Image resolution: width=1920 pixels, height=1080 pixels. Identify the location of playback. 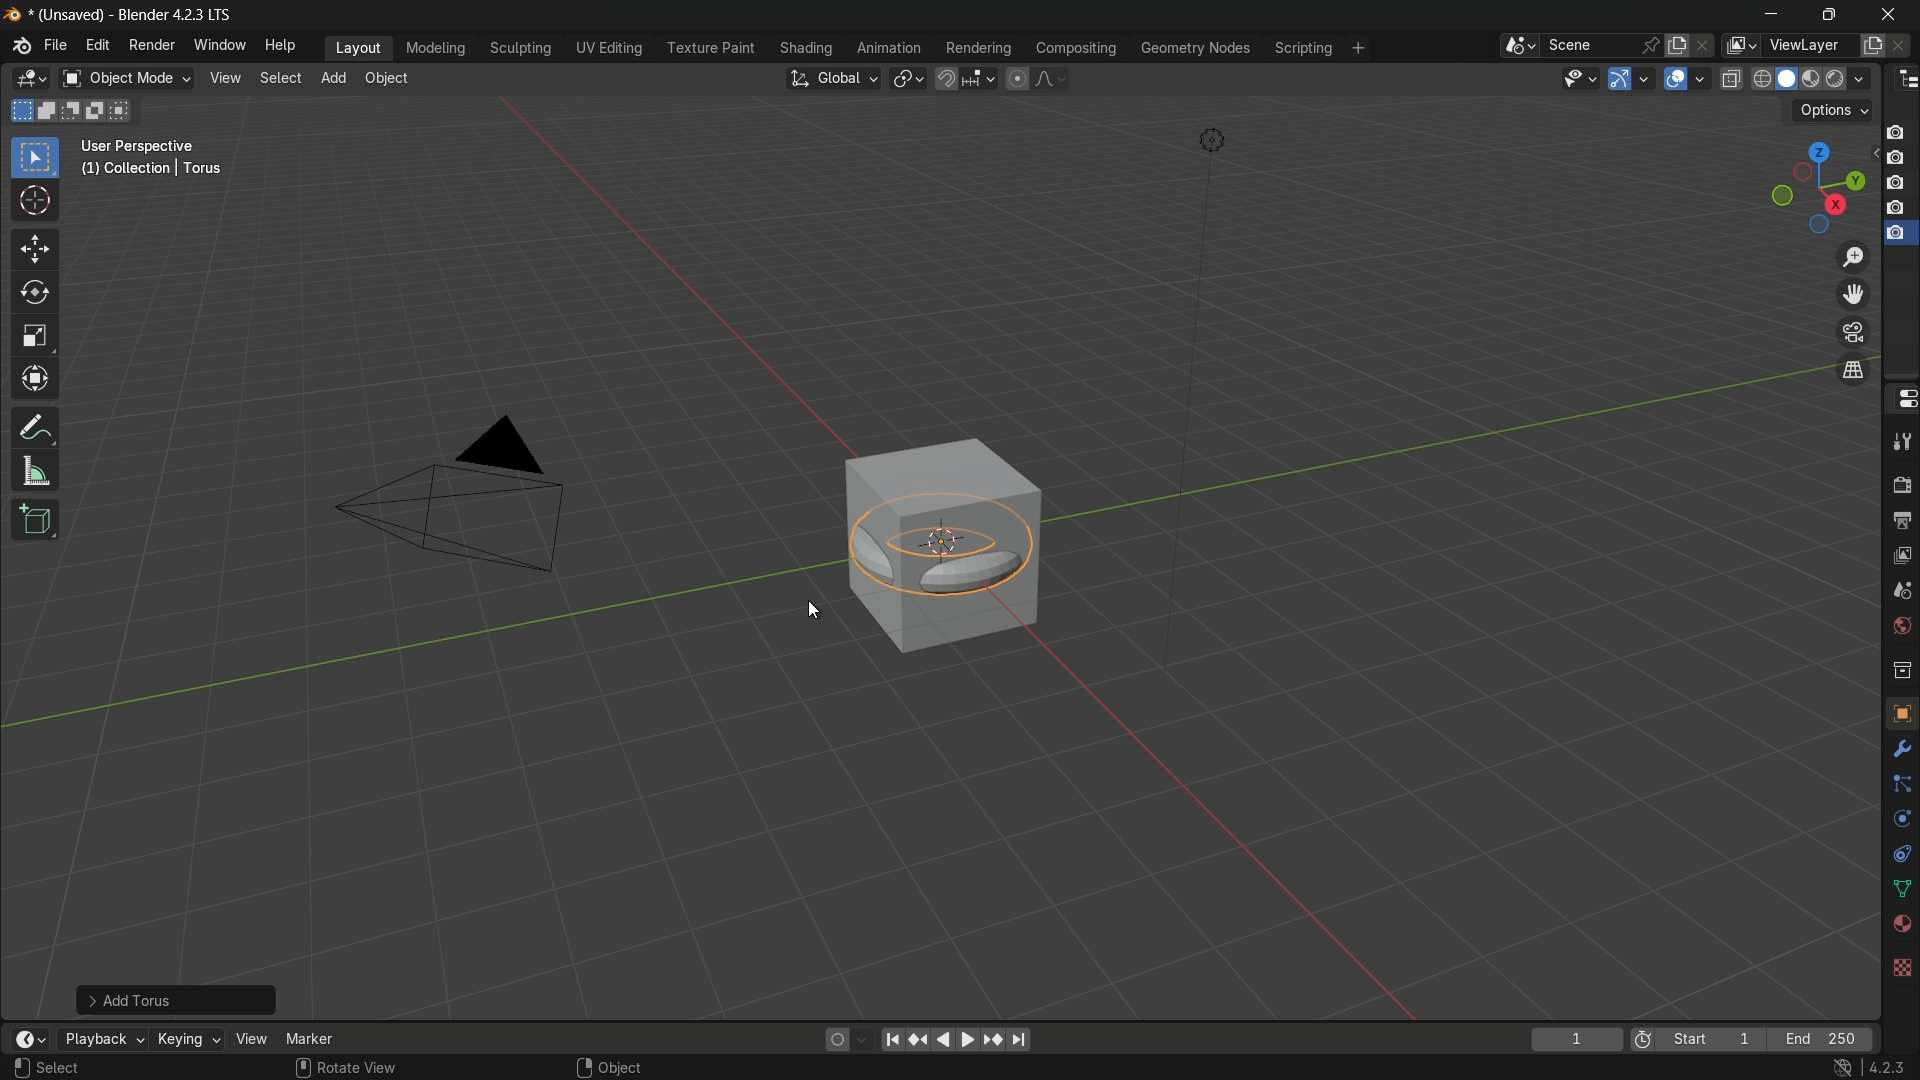
(102, 1039).